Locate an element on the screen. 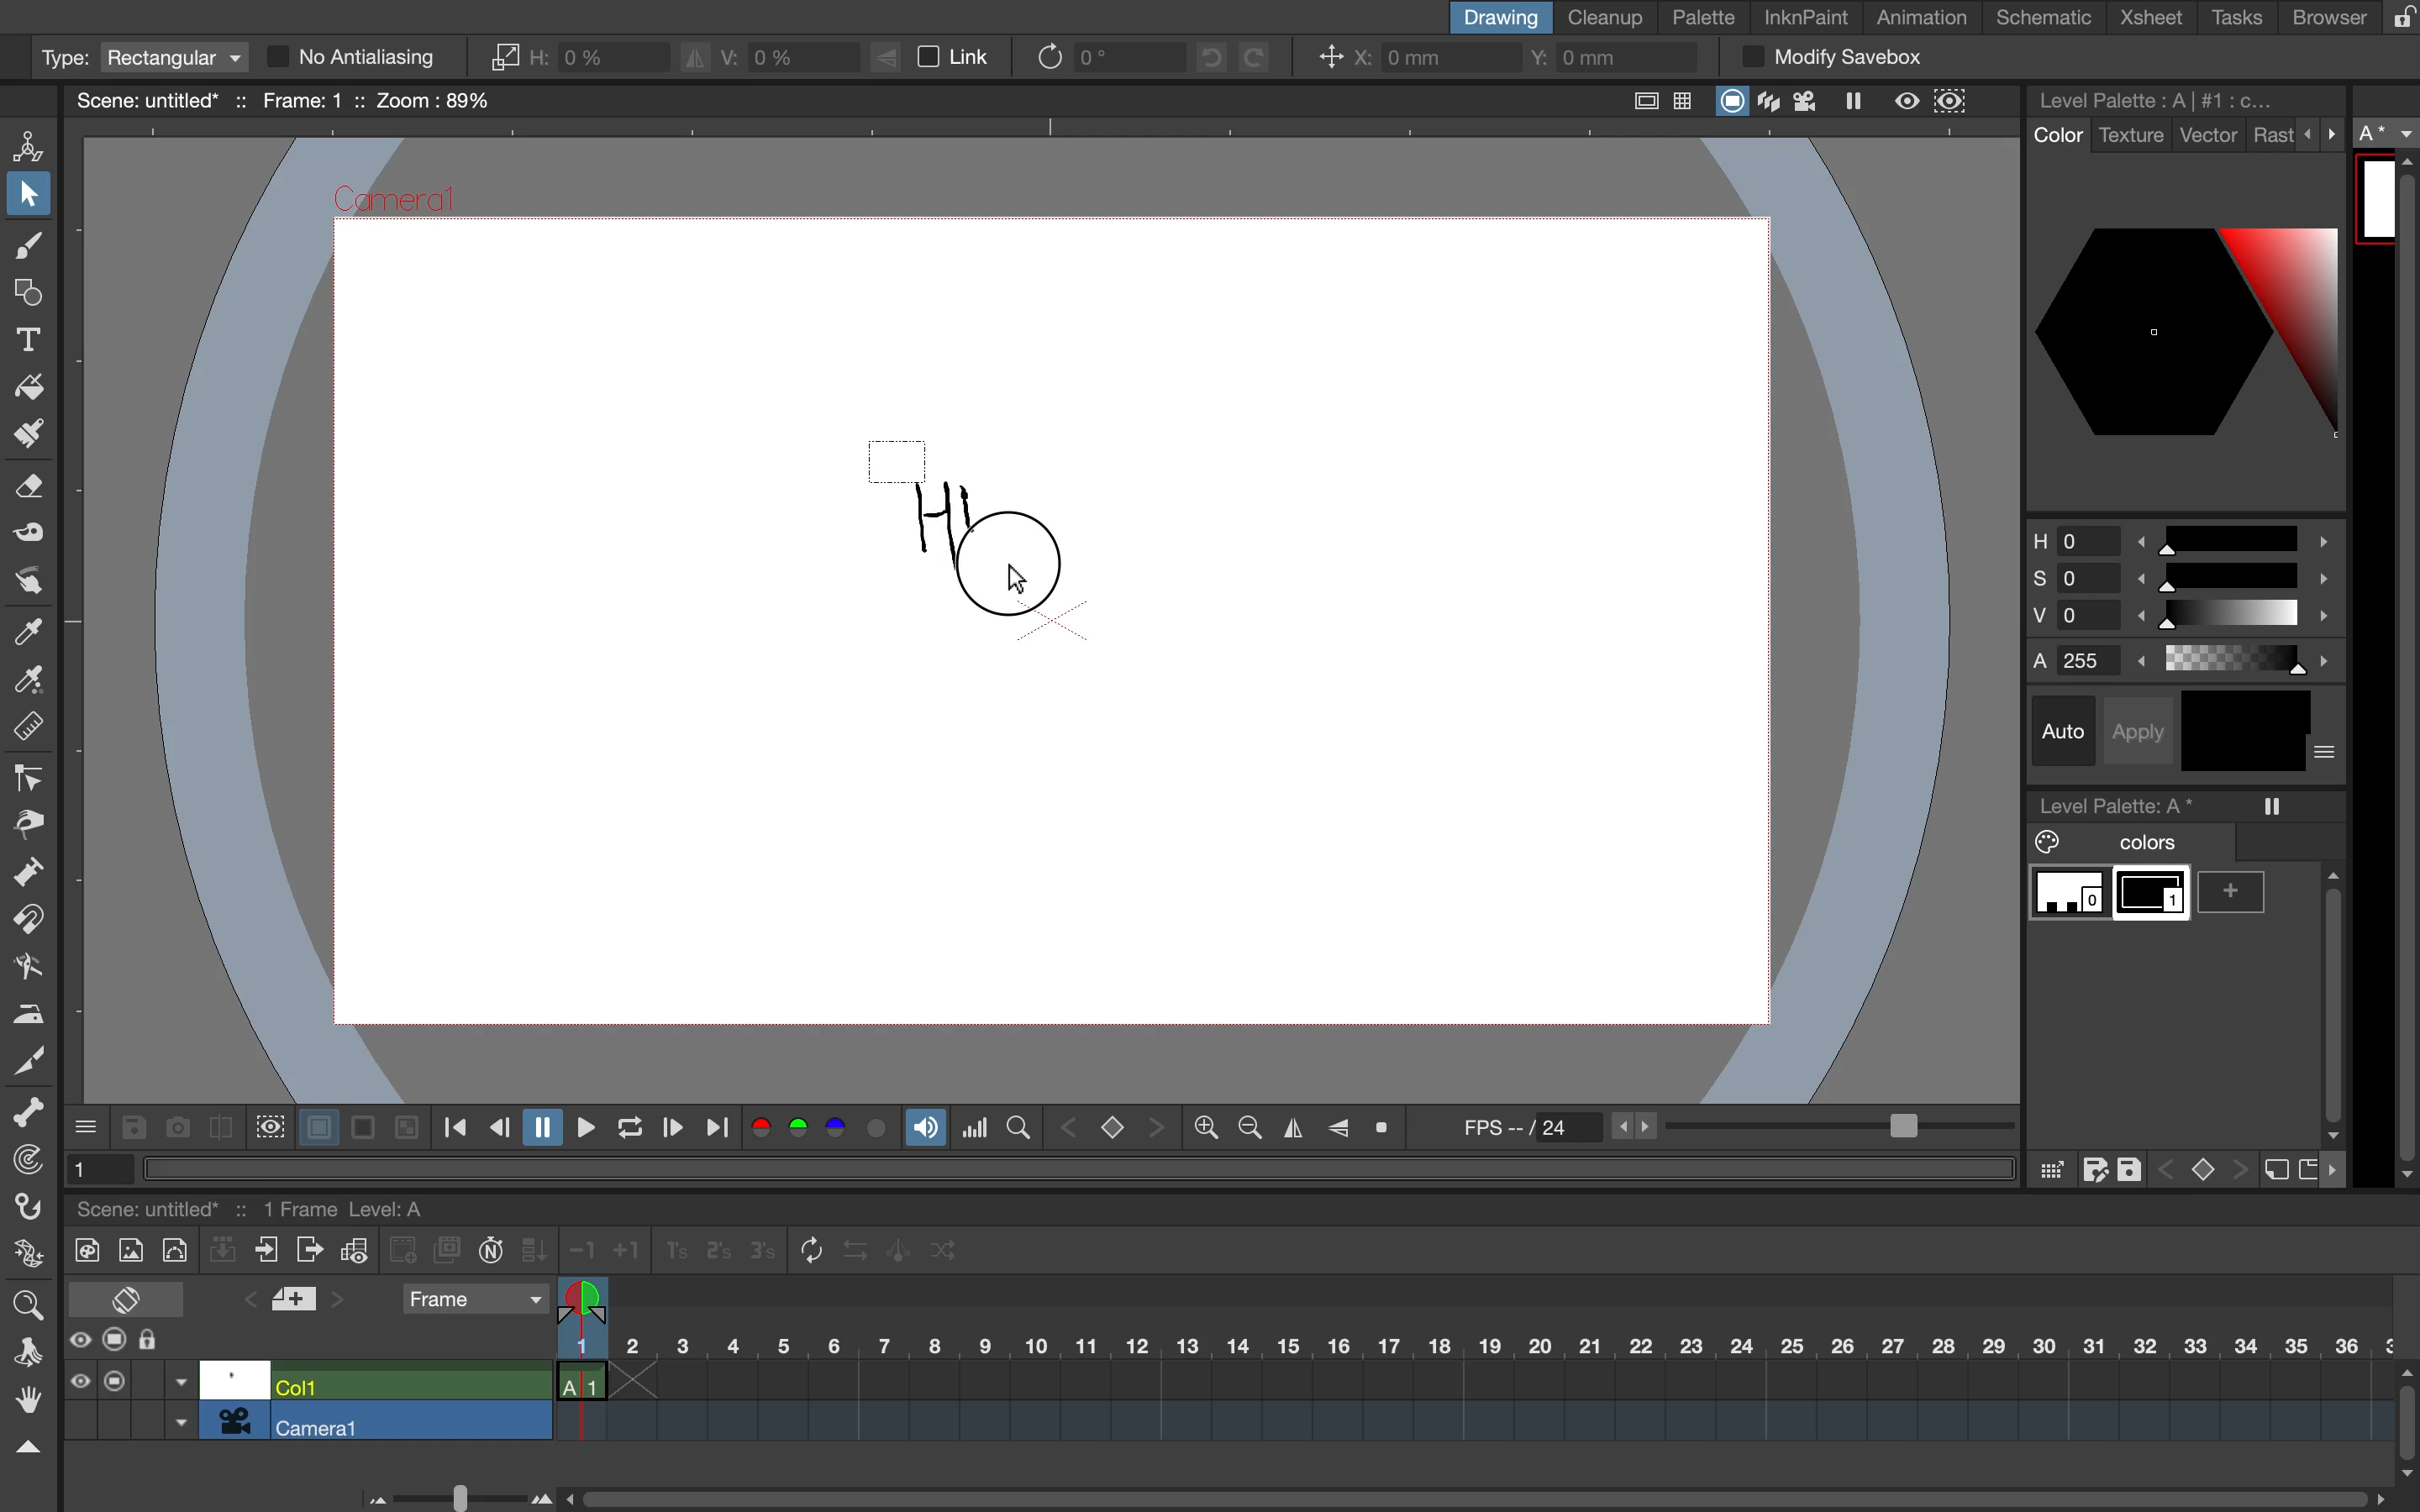  close xsubsheet is located at coordinates (267, 1251).